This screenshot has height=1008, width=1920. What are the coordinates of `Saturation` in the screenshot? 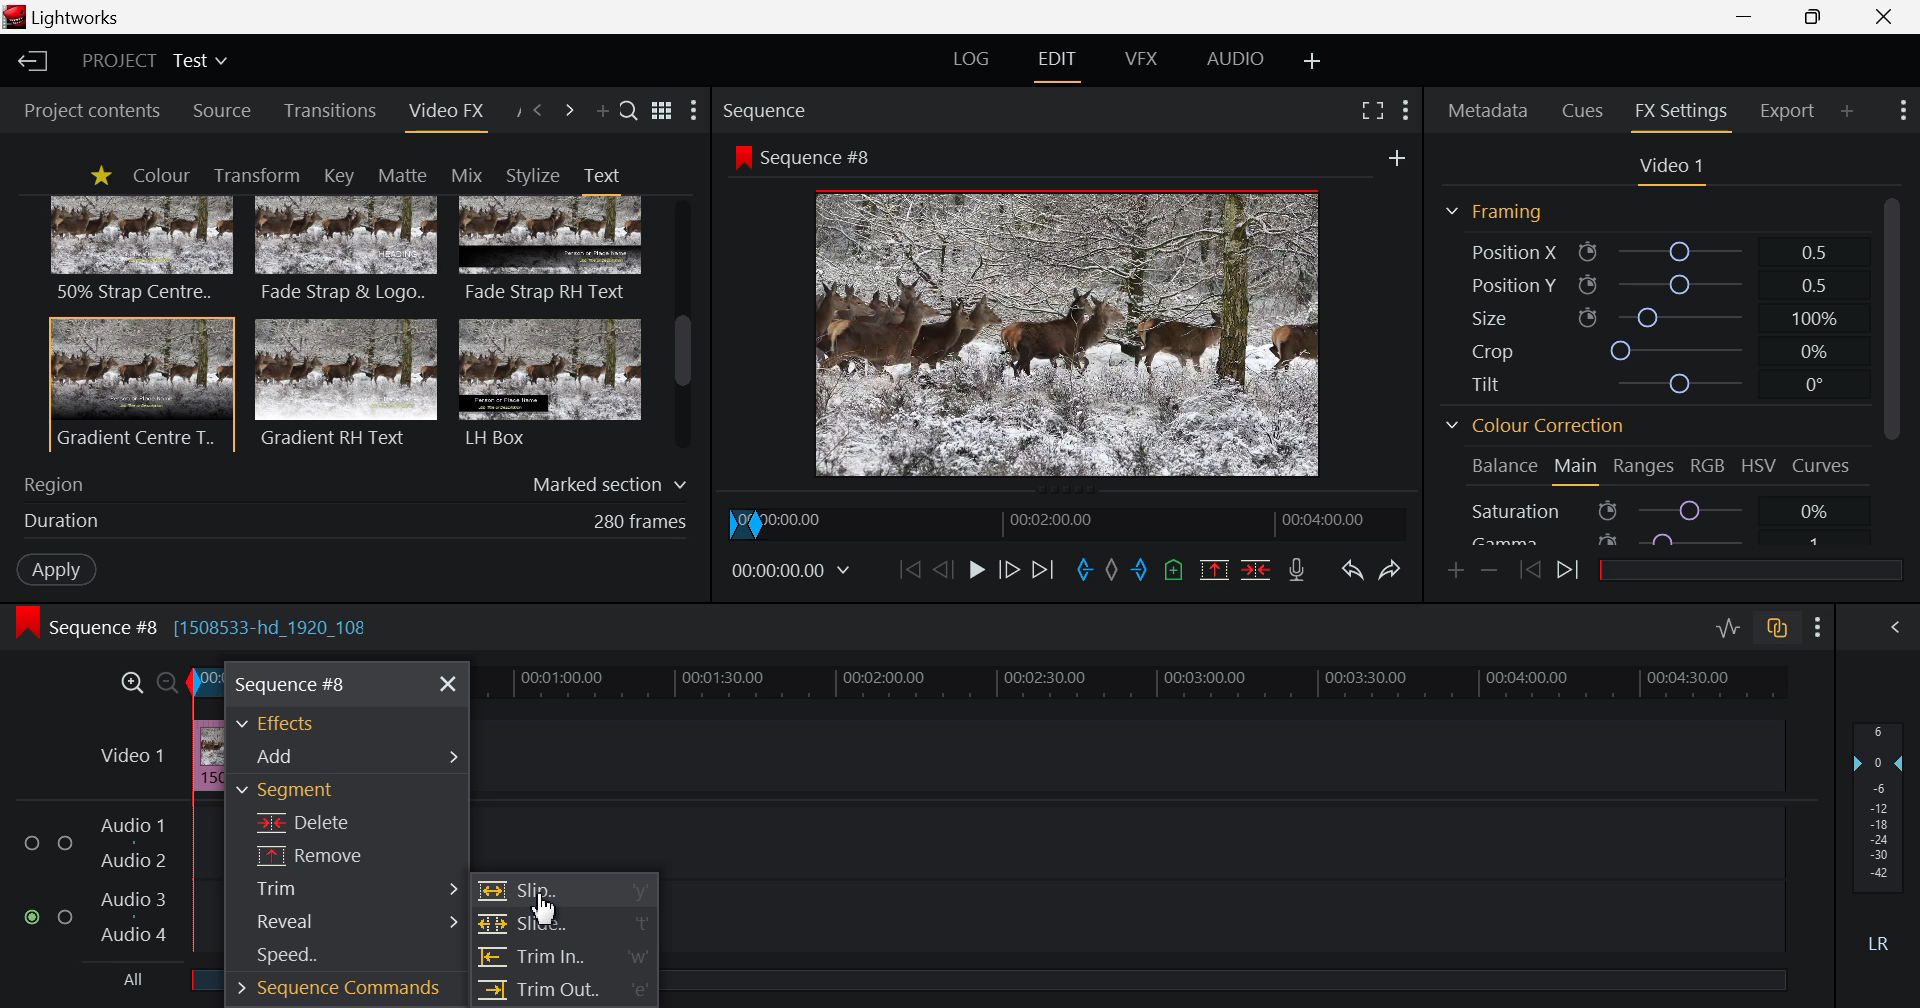 It's located at (1648, 510).